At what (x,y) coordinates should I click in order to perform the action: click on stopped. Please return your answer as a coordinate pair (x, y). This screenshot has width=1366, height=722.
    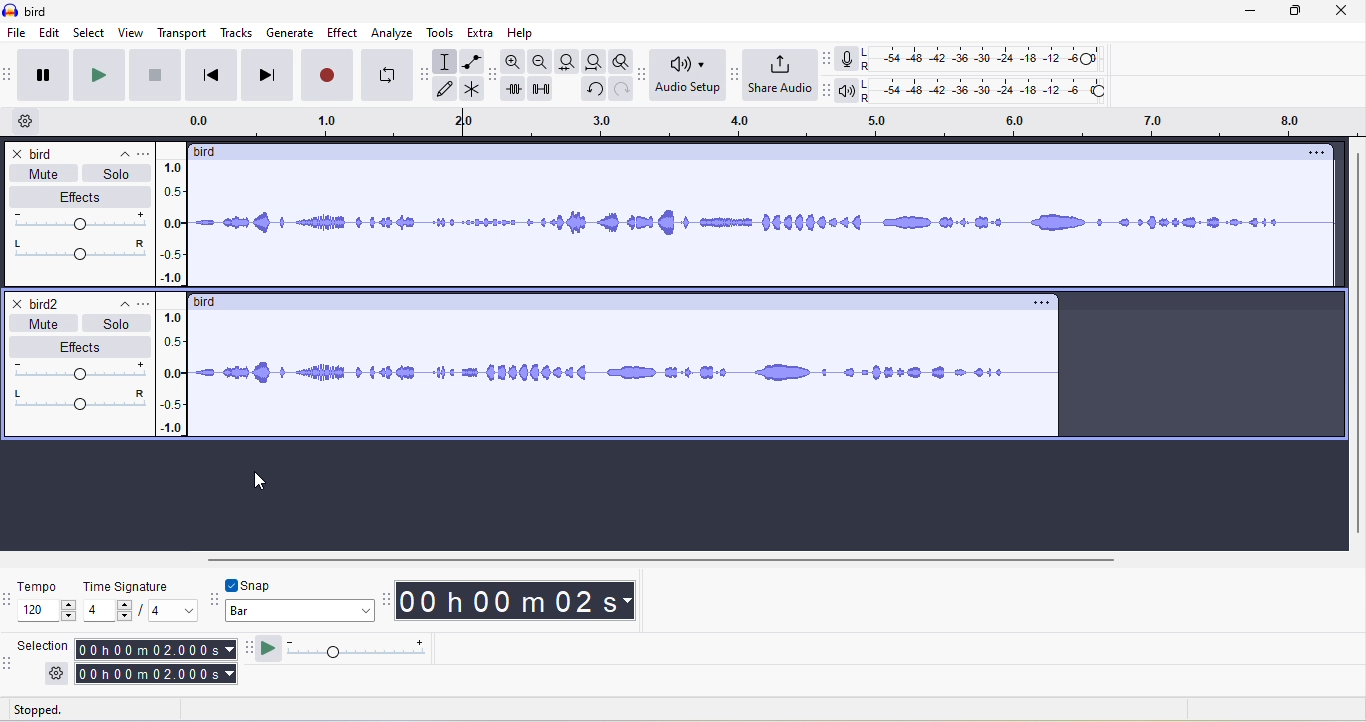
    Looking at the image, I should click on (54, 710).